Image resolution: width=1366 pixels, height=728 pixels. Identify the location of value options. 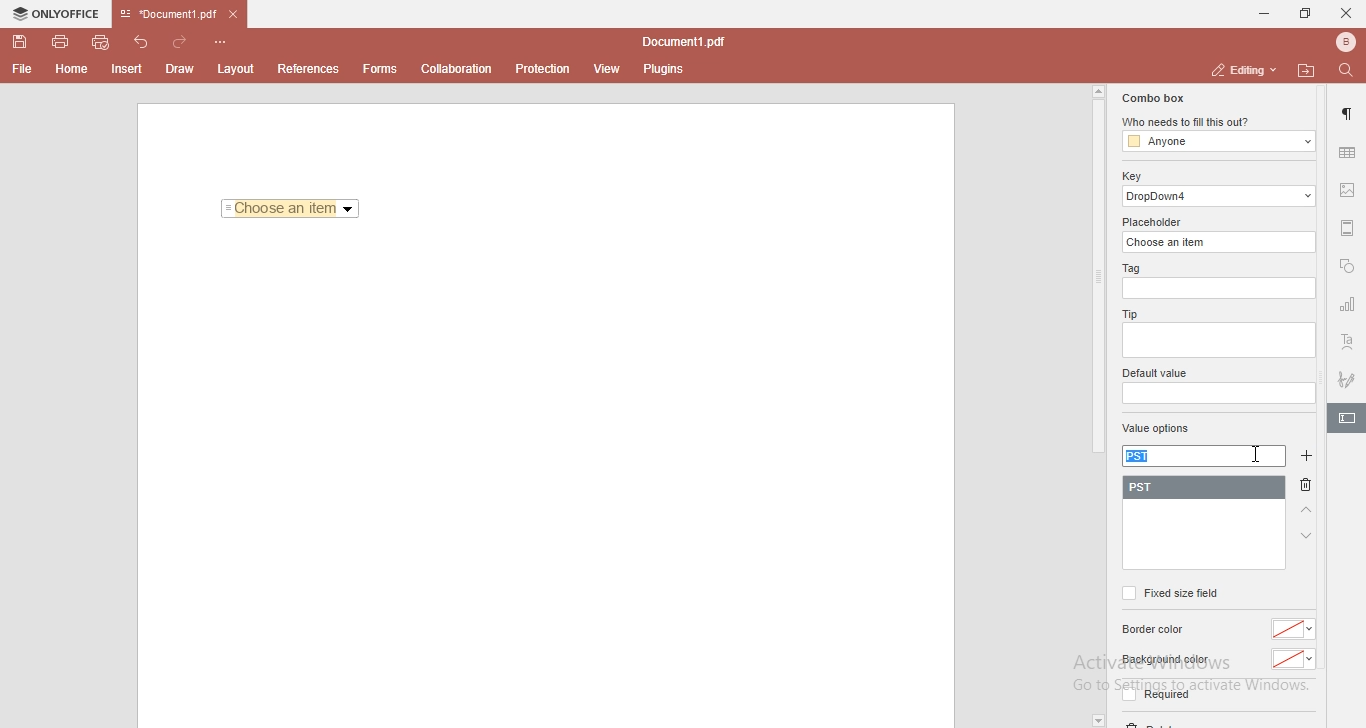
(1156, 430).